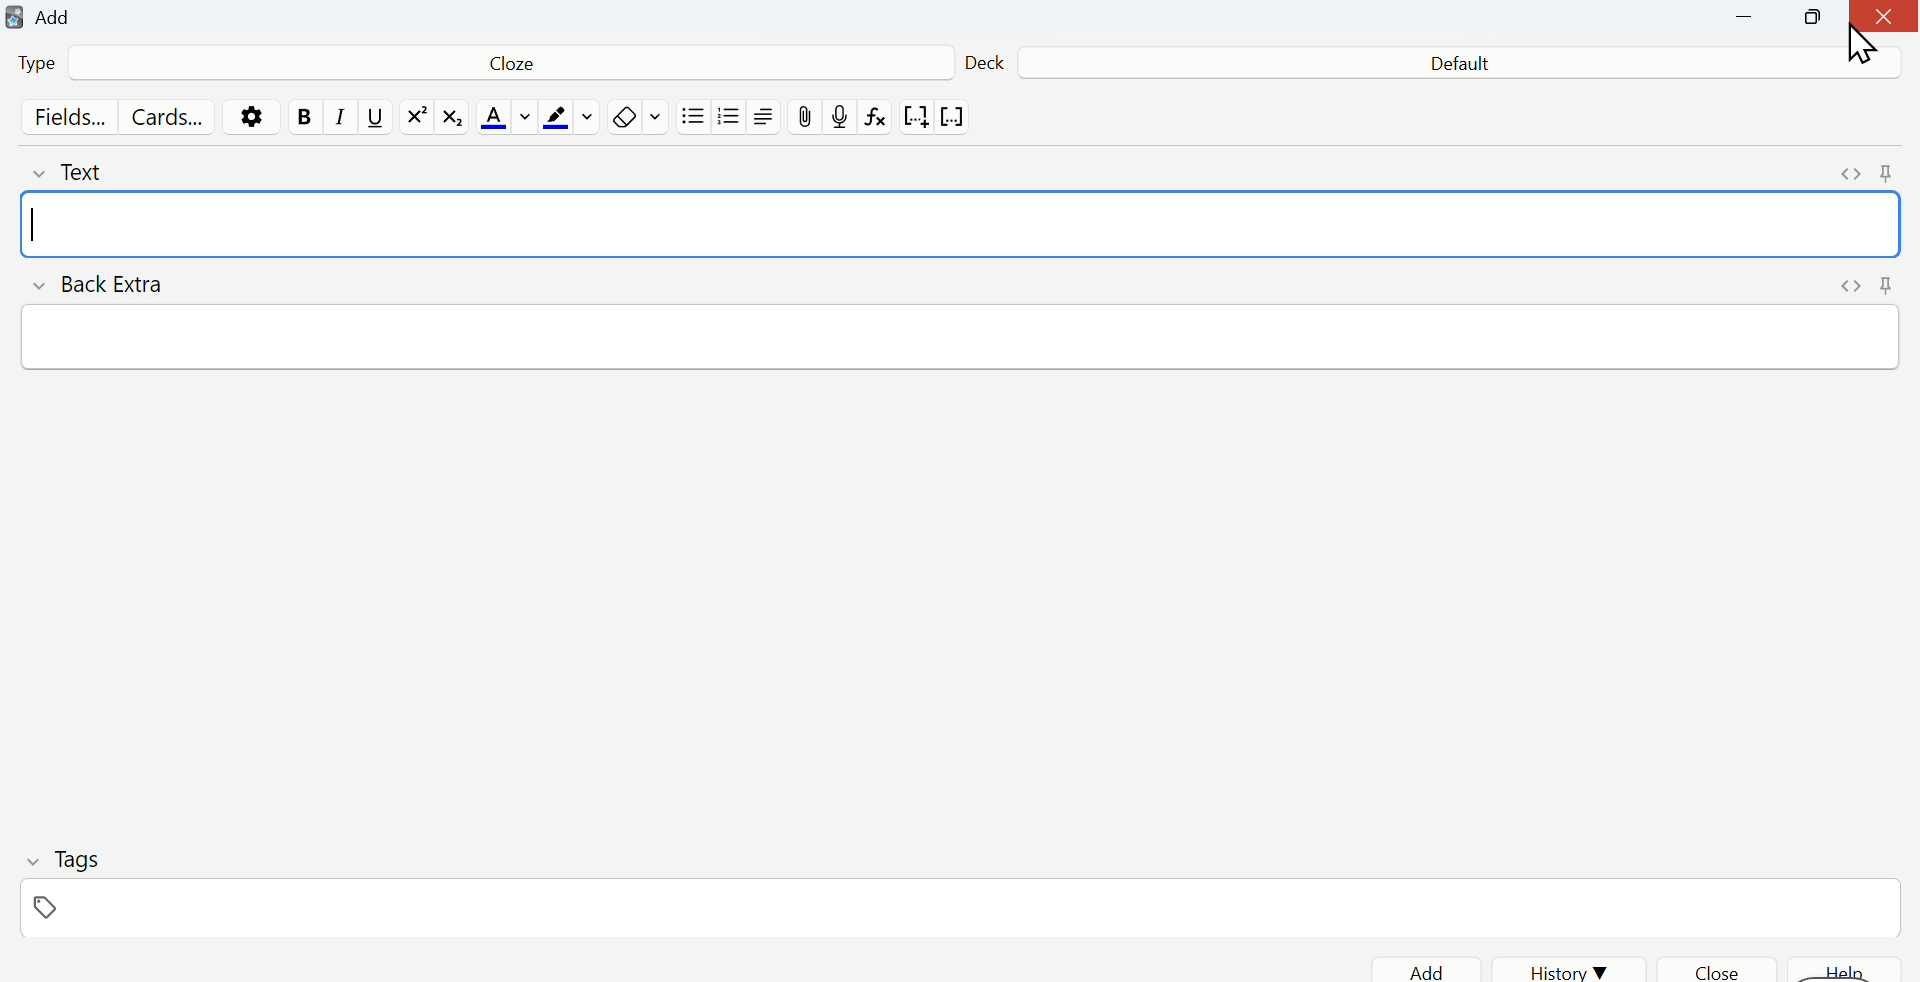 Image resolution: width=1920 pixels, height=982 pixels. Describe the element at coordinates (65, 119) in the screenshot. I see `Fields` at that location.